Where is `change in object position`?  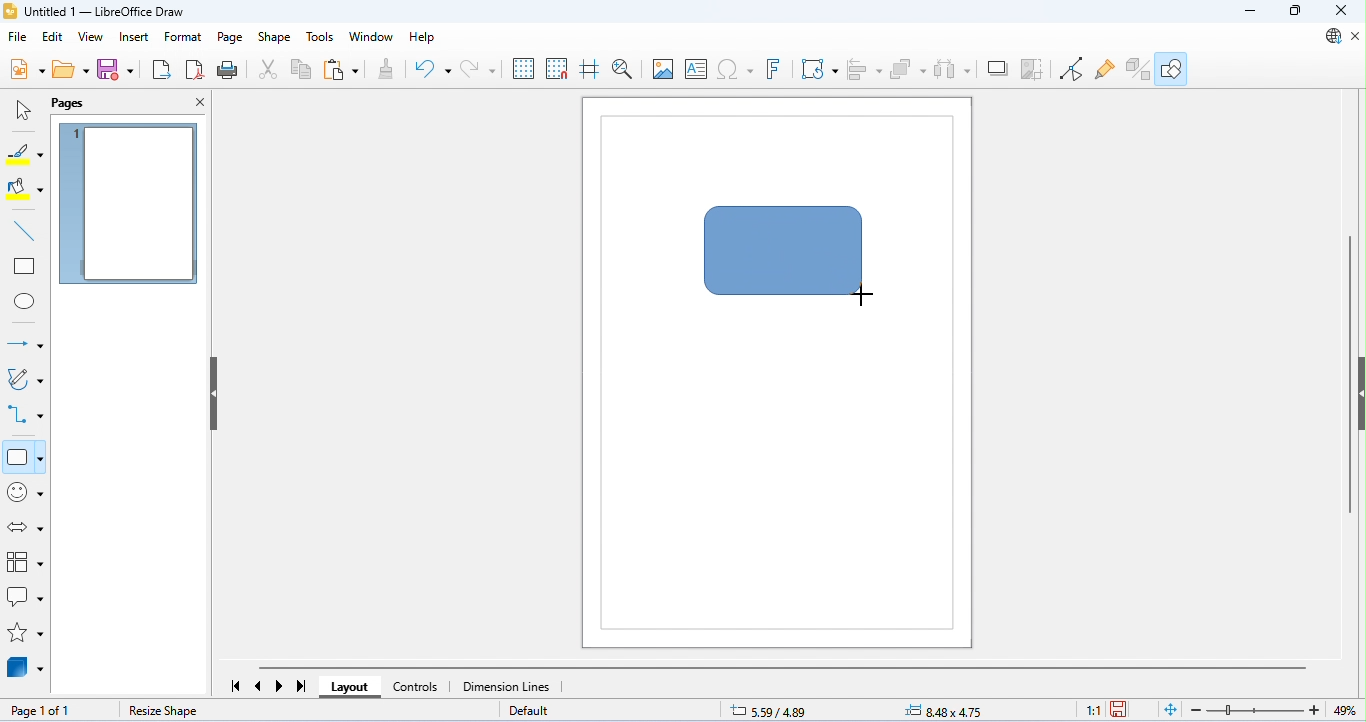 change in object position is located at coordinates (943, 710).